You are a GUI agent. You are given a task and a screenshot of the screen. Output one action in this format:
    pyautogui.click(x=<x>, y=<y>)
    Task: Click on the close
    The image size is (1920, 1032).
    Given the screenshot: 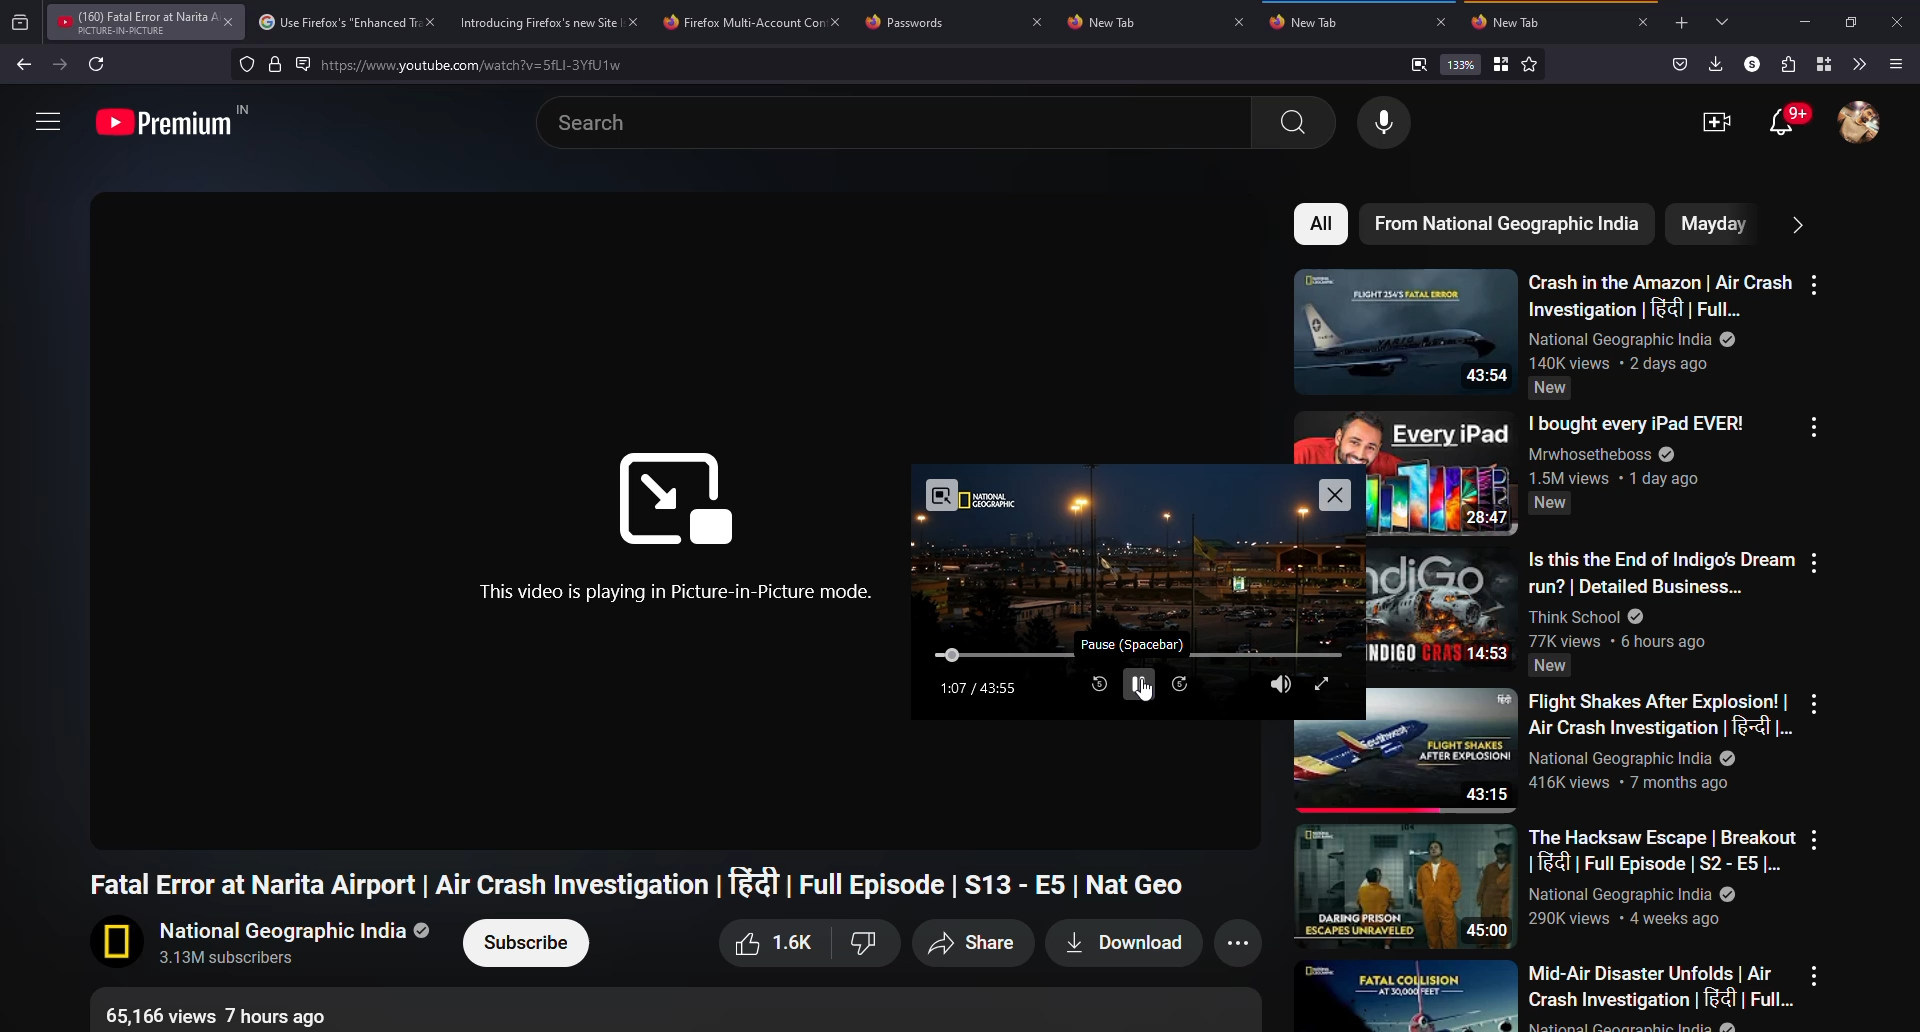 What is the action you would take?
    pyautogui.click(x=1333, y=495)
    